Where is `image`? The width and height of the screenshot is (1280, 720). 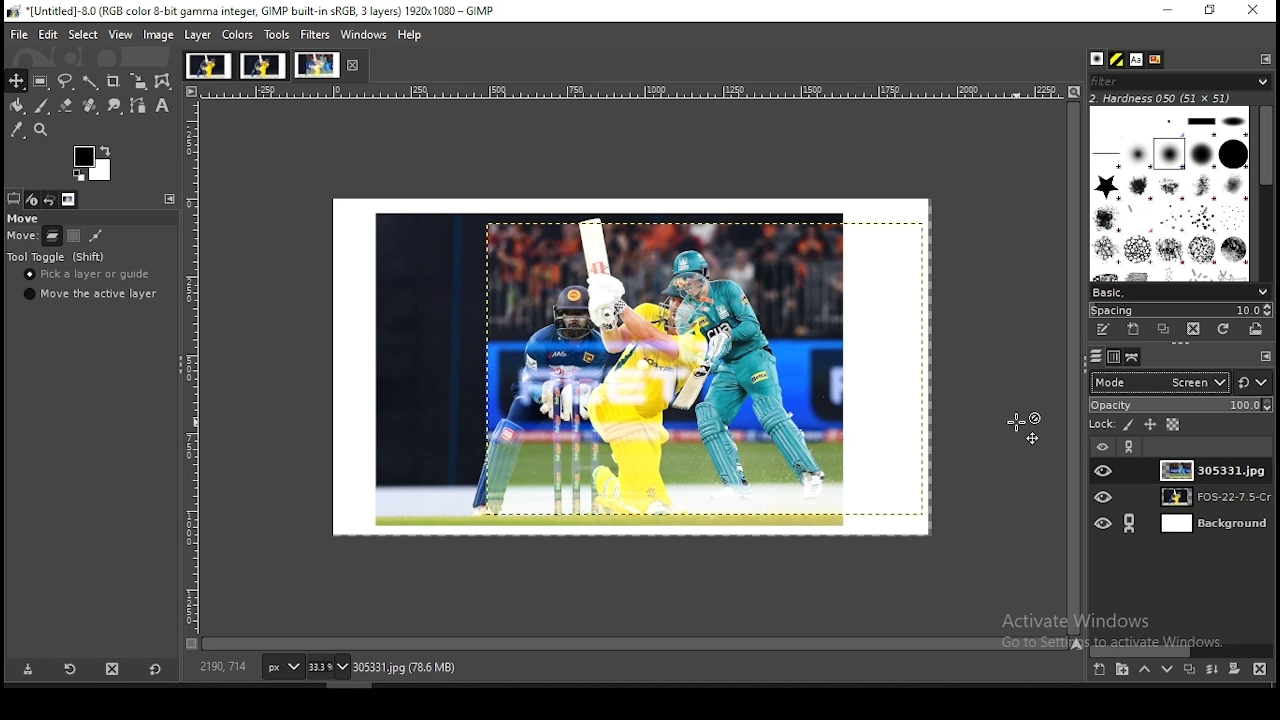
image is located at coordinates (208, 66).